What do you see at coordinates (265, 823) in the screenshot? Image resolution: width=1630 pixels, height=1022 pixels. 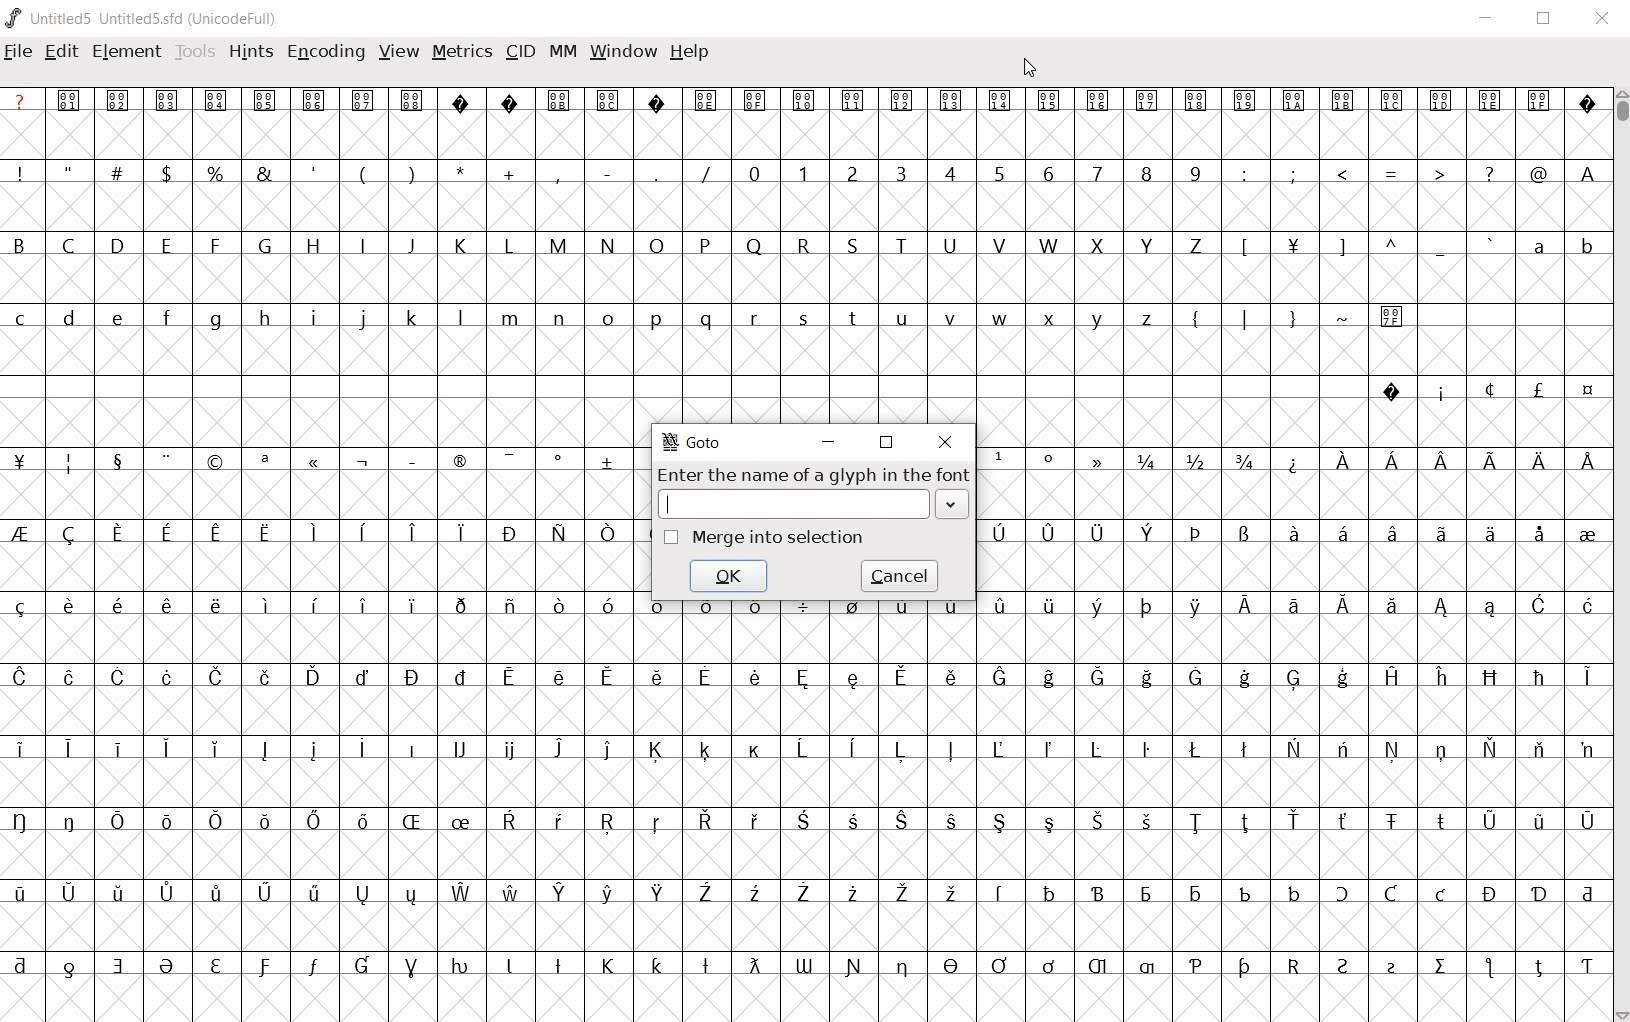 I see `Symbol` at bounding box center [265, 823].